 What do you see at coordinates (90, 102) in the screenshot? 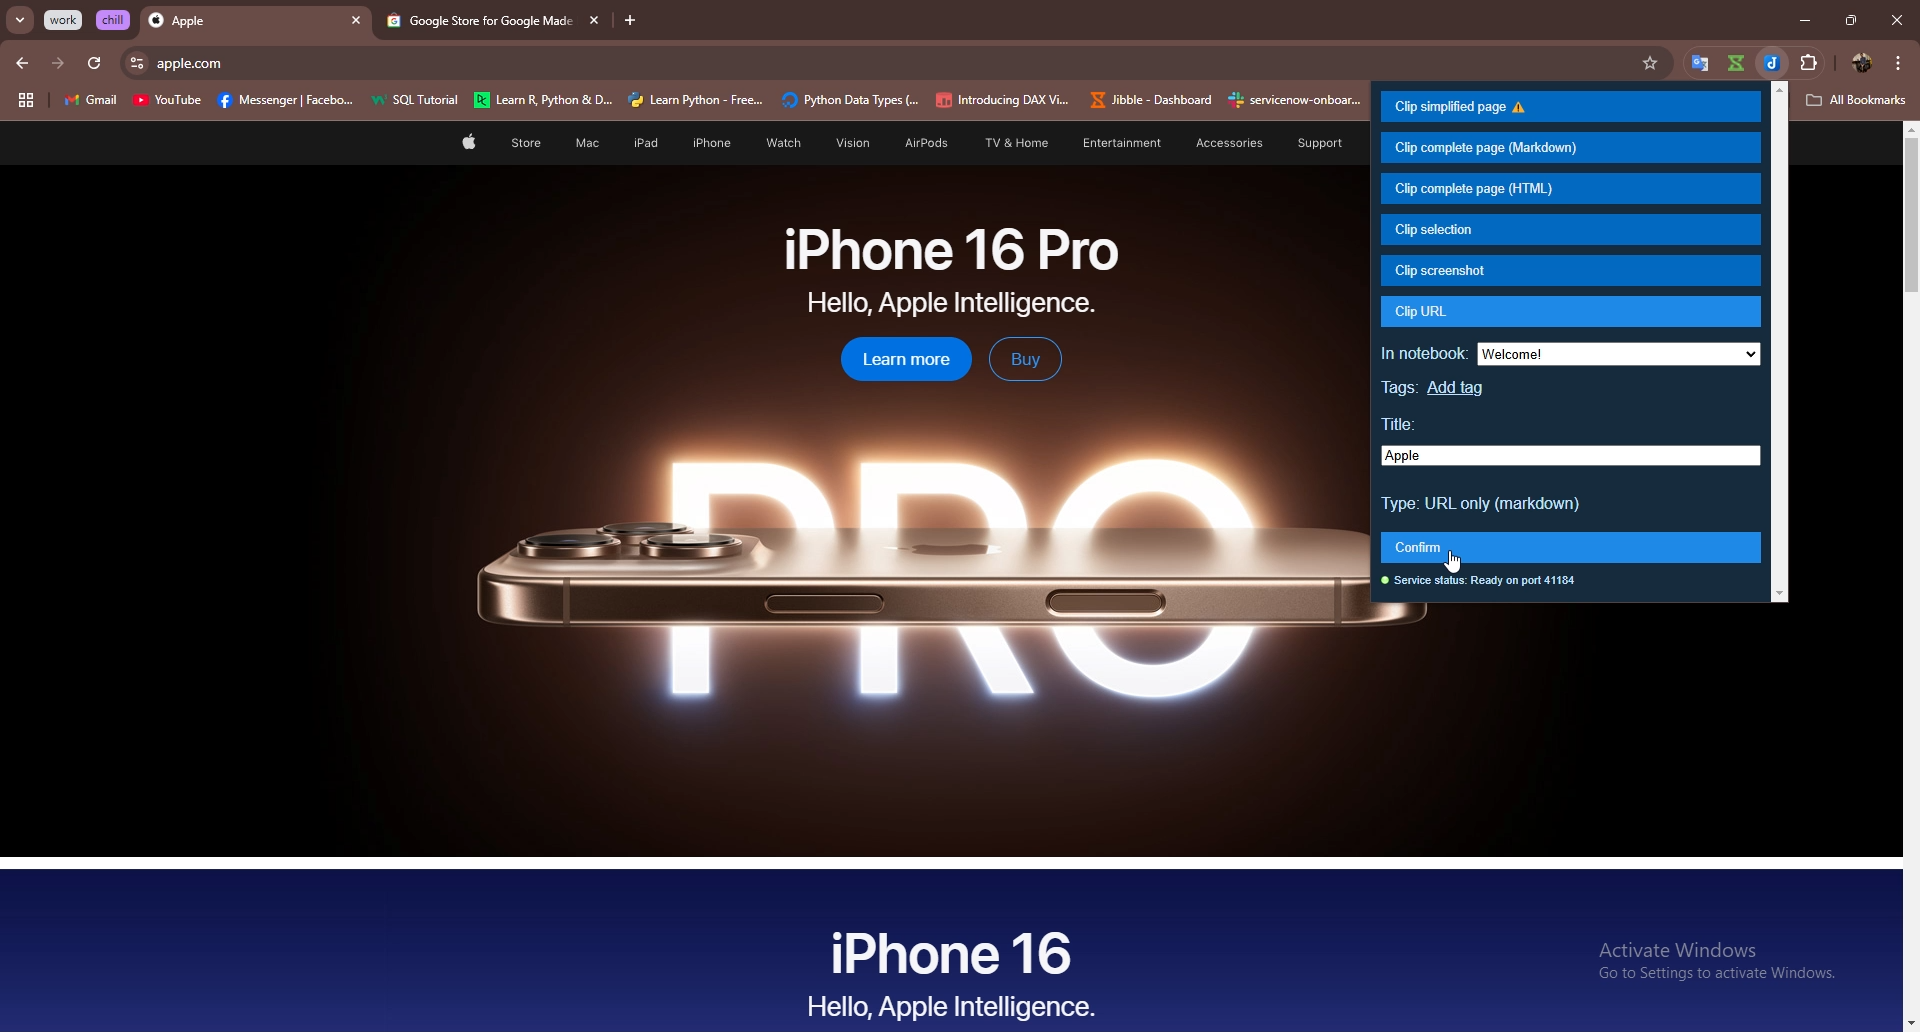
I see `gmail` at bounding box center [90, 102].